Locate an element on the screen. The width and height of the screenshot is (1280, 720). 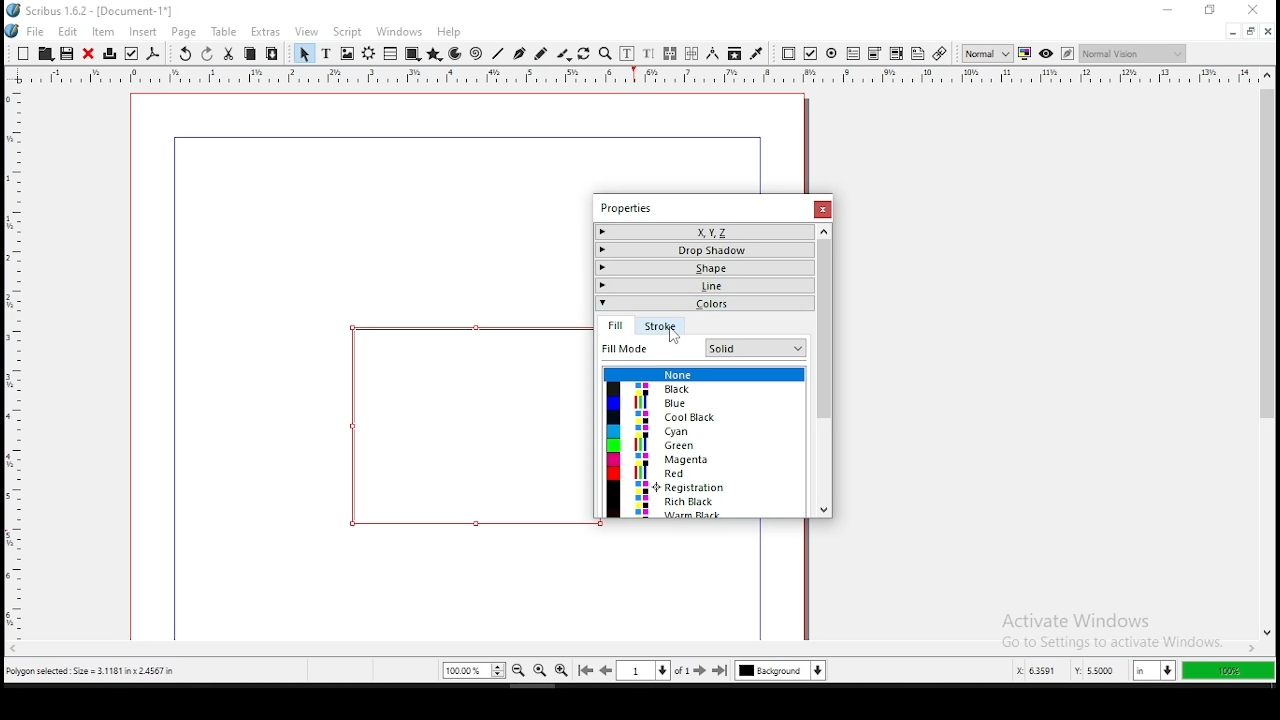
pdf list box is located at coordinates (876, 55).